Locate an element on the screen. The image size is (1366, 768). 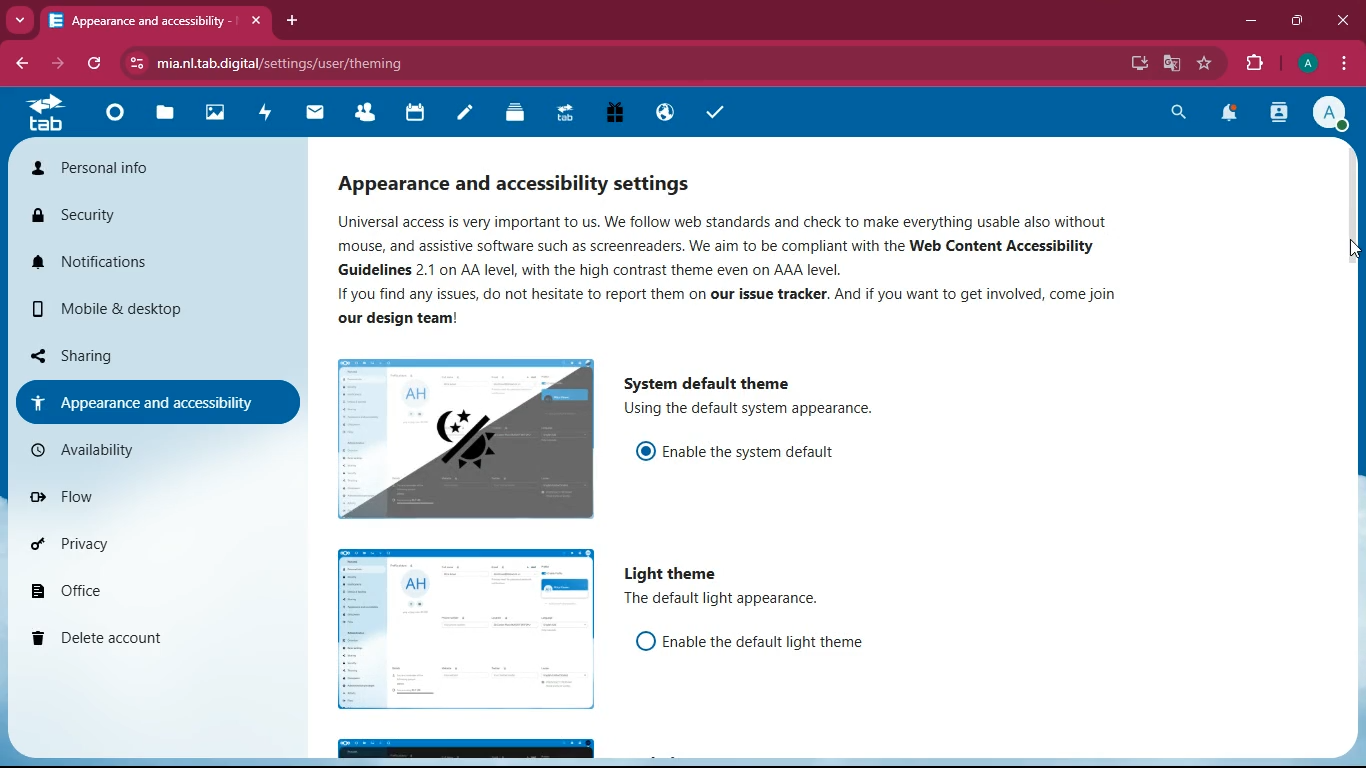
enable is located at coordinates (757, 453).